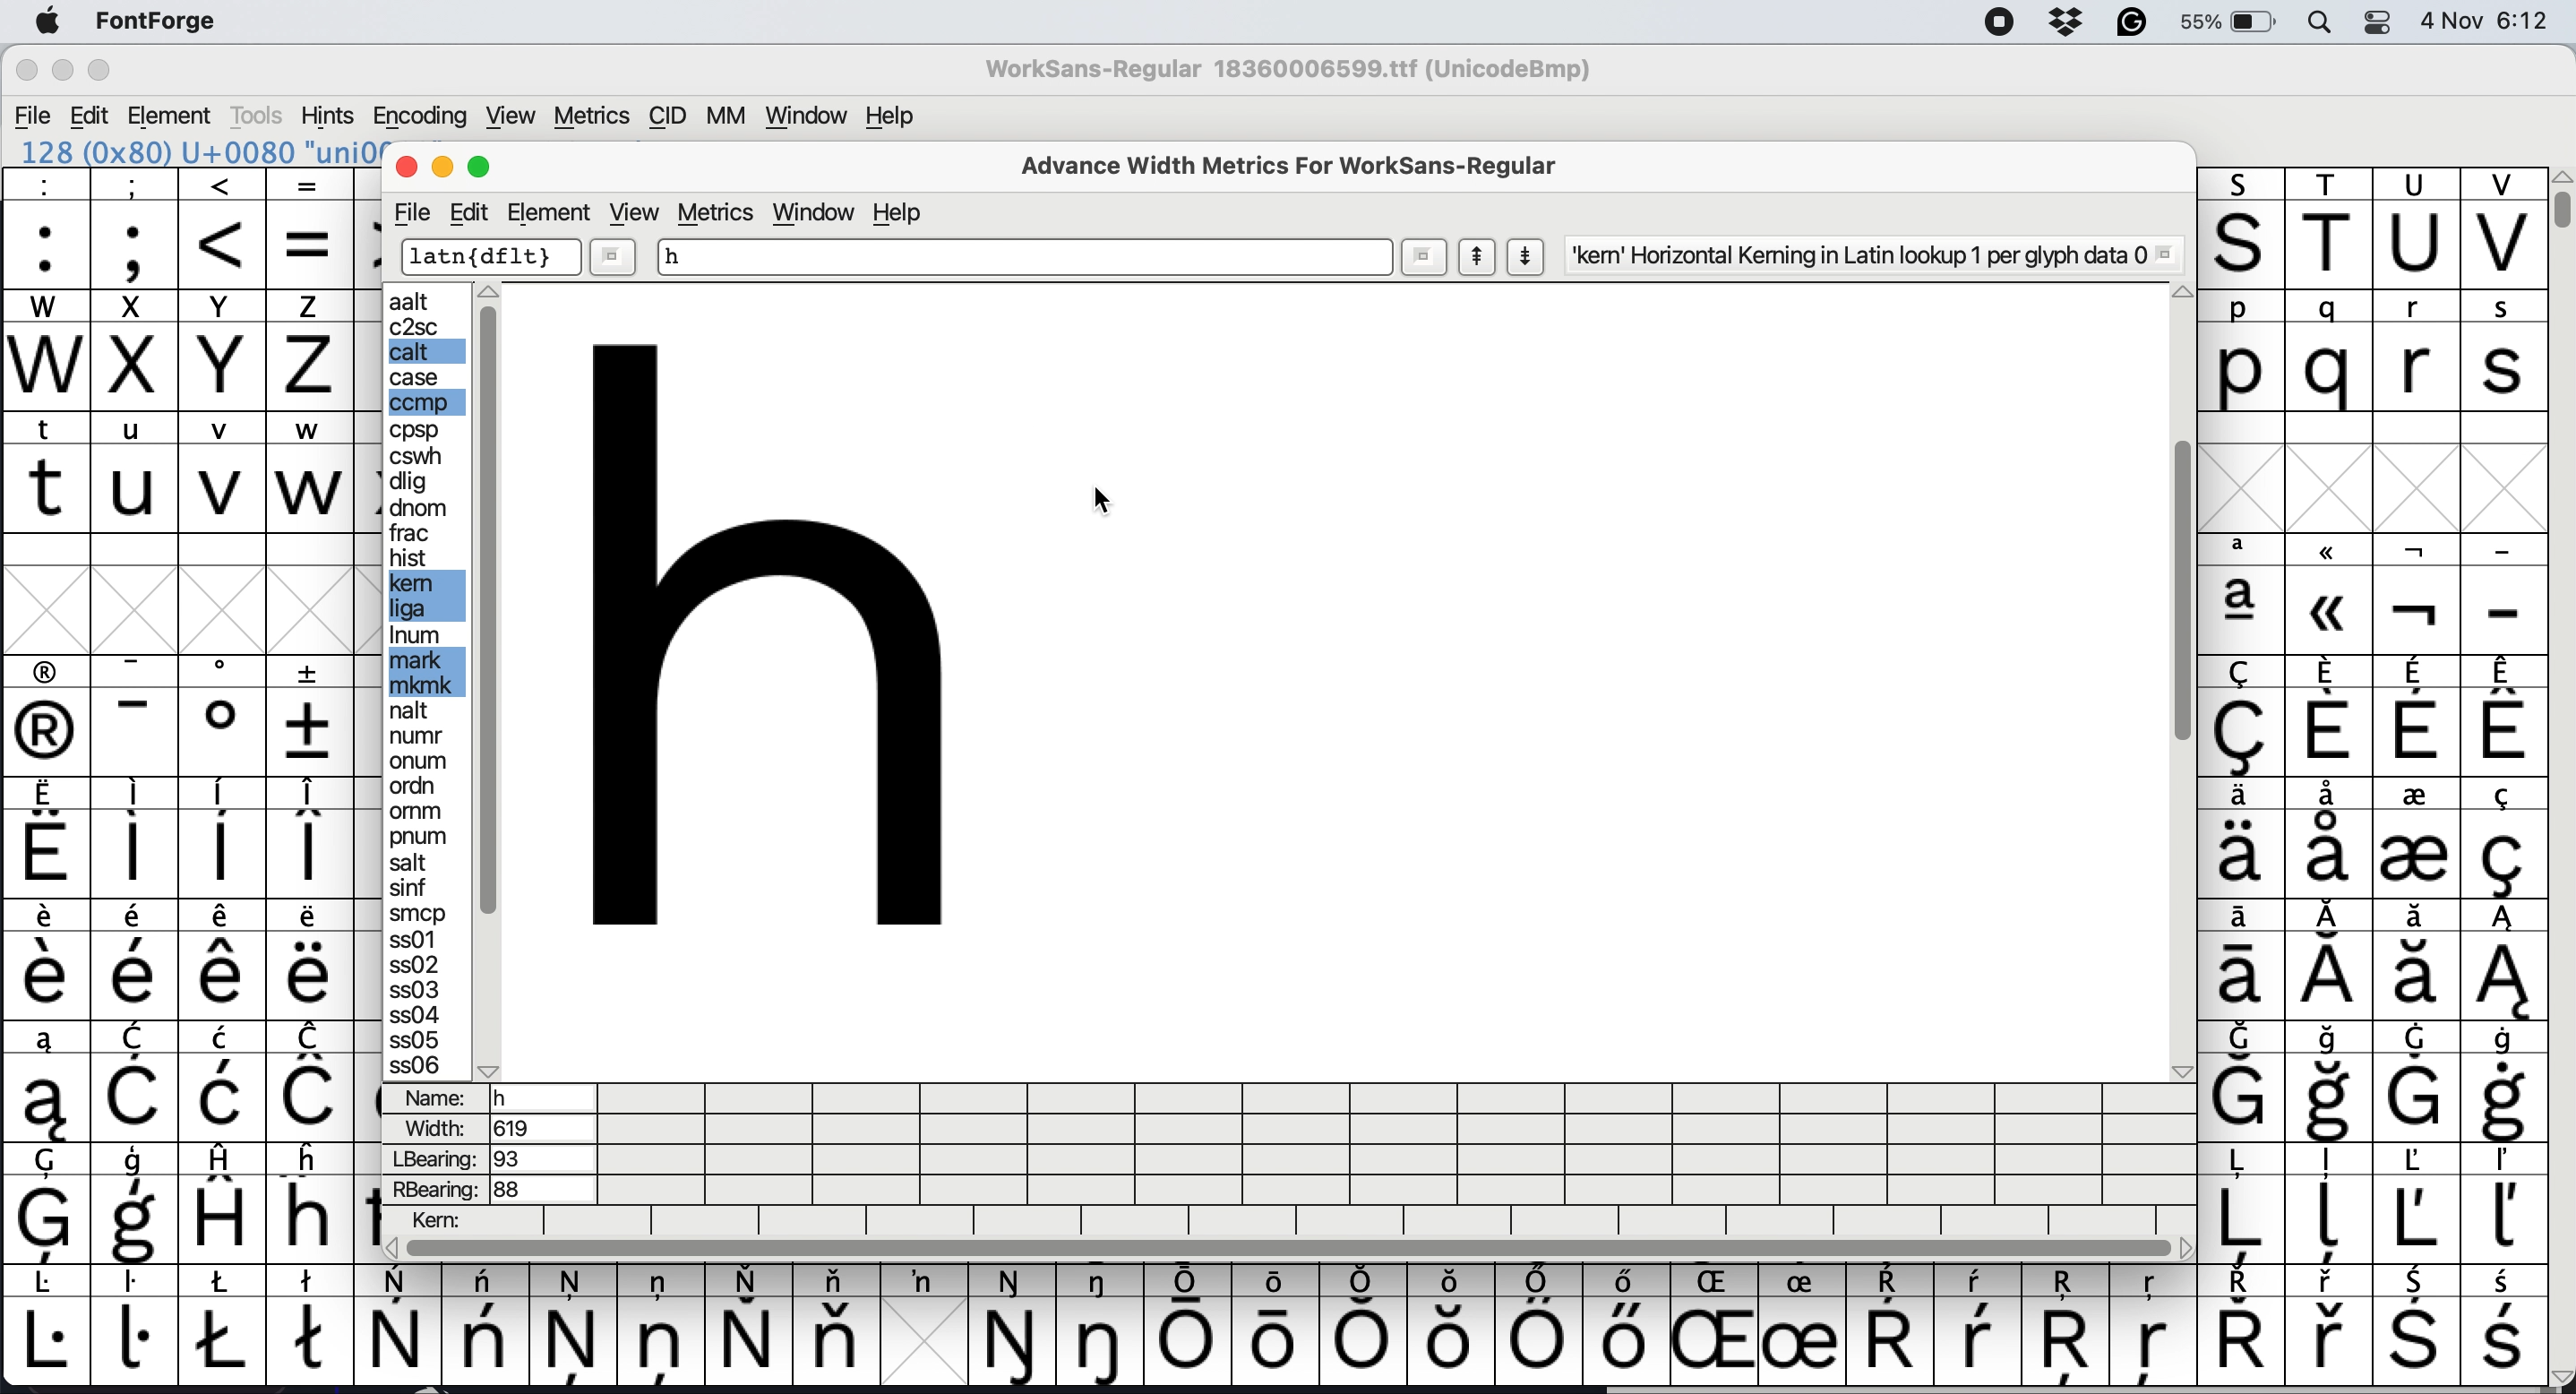 This screenshot has width=2576, height=1394. Describe the element at coordinates (420, 116) in the screenshot. I see `Encoding` at that location.